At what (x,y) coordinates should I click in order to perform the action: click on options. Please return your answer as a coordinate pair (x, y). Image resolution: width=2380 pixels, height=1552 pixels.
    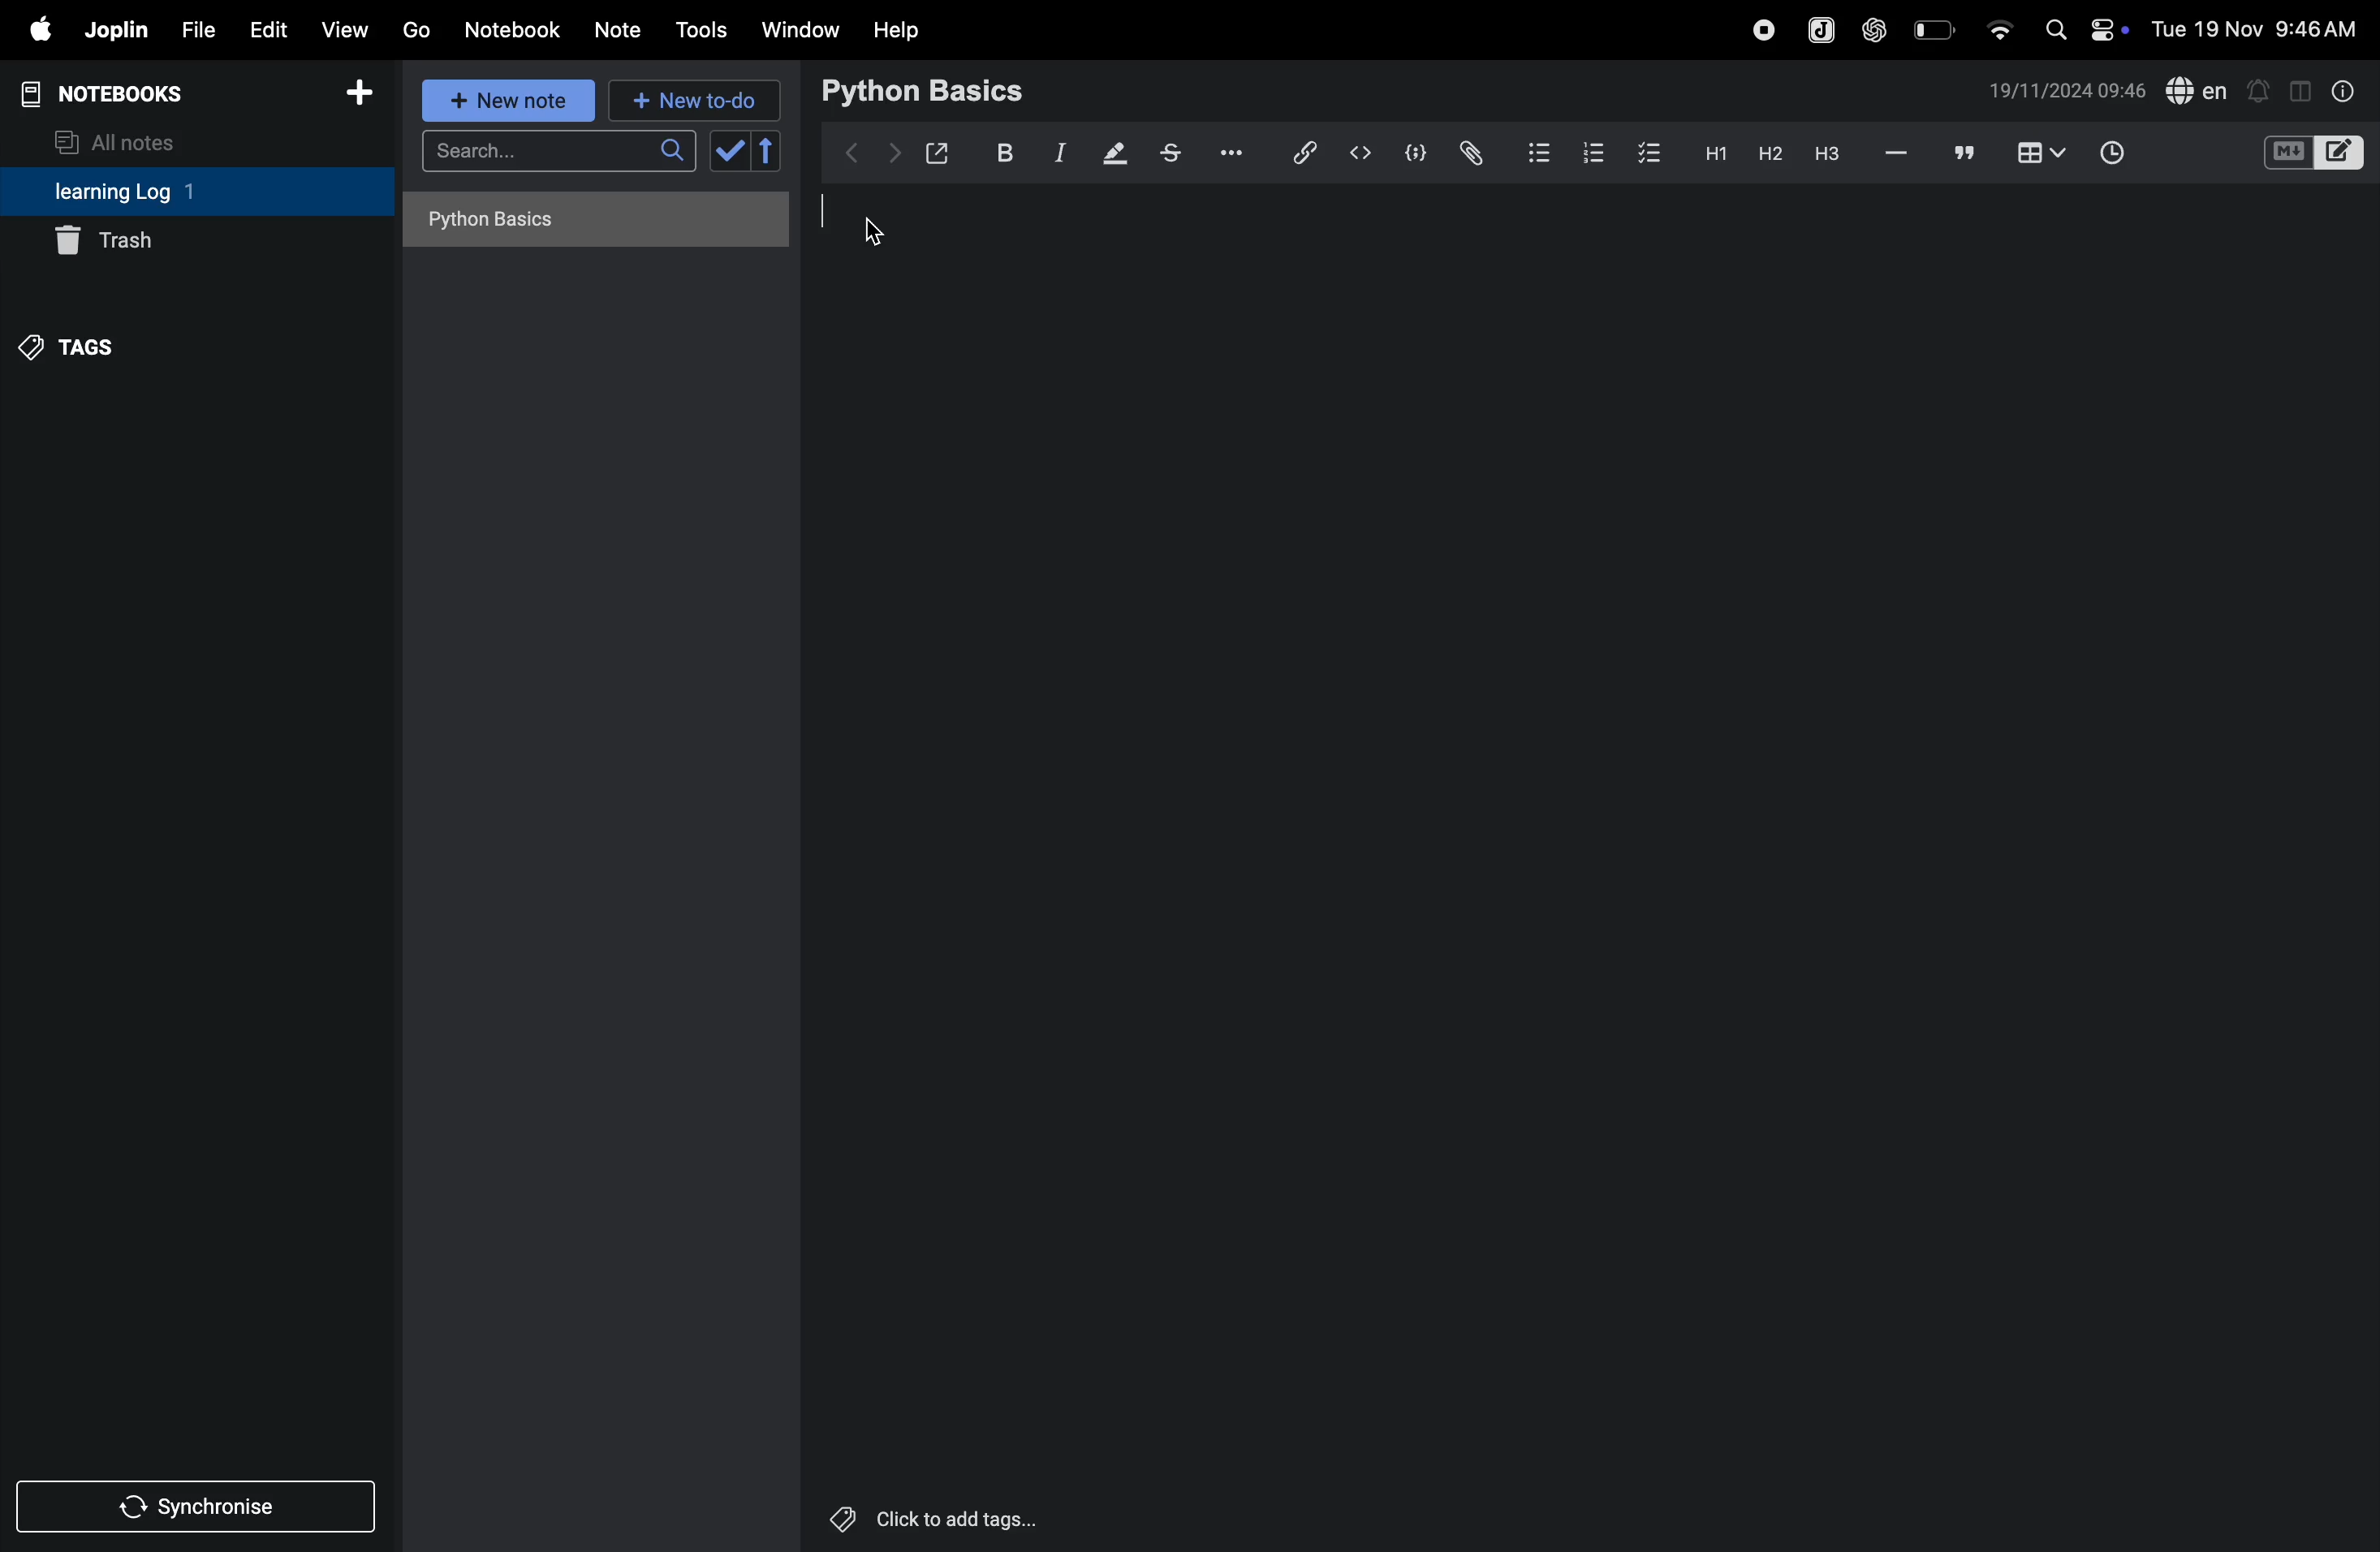
    Looking at the image, I should click on (1226, 151).